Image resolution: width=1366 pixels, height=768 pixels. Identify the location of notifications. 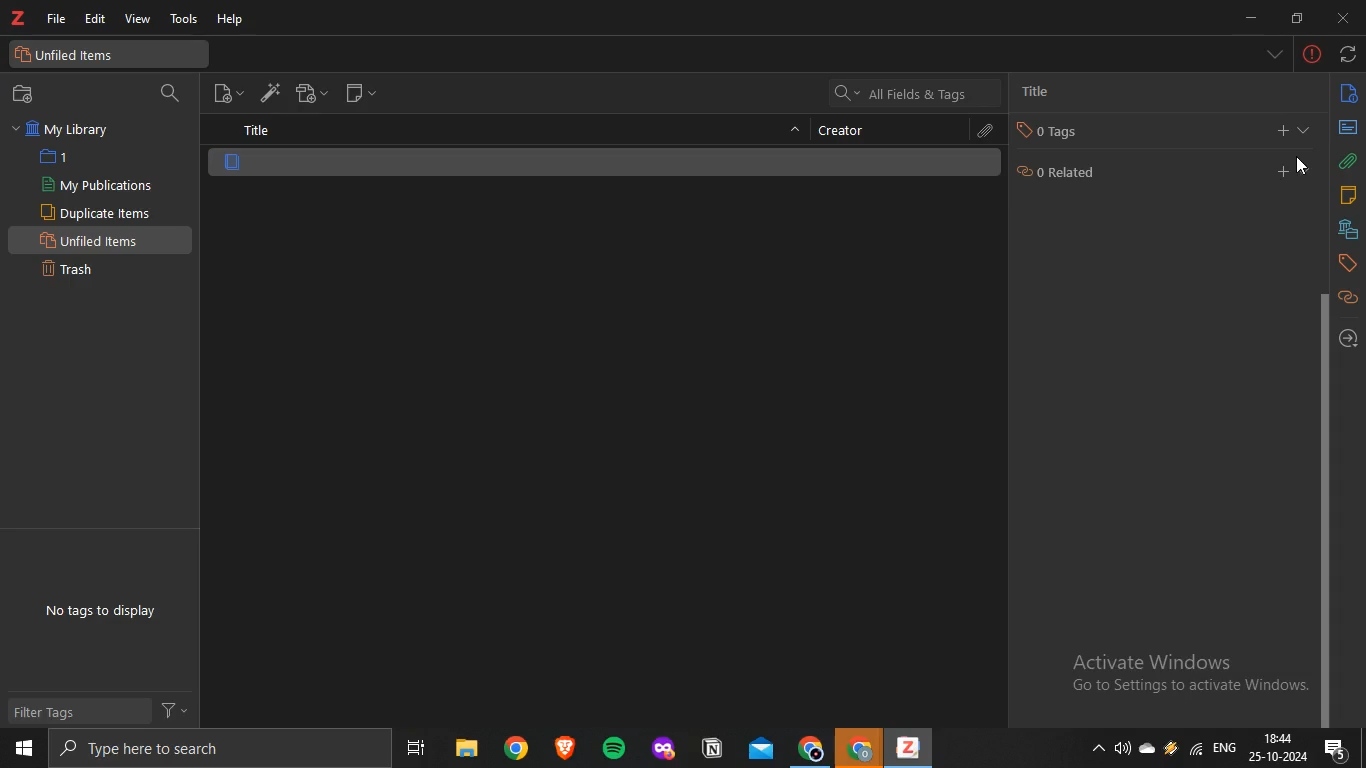
(1334, 750).